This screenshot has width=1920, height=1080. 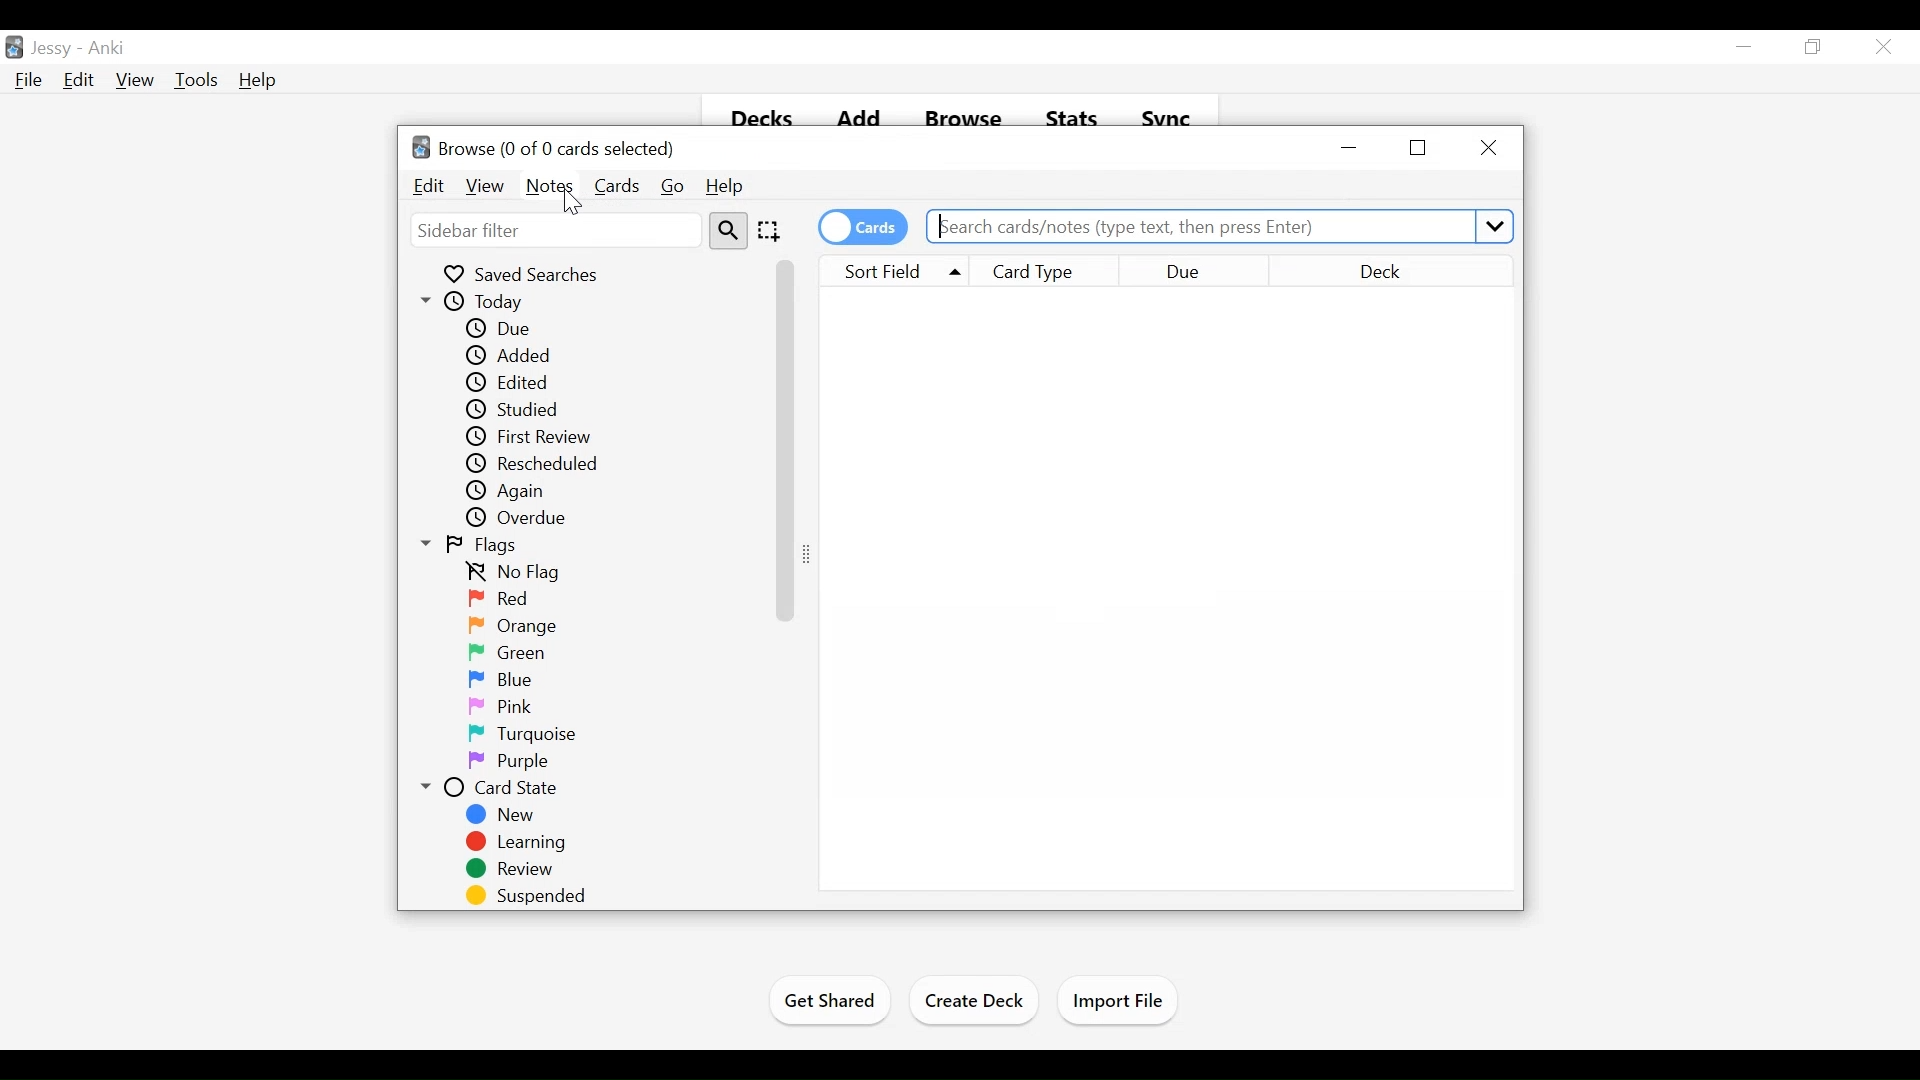 I want to click on Due, so click(x=1196, y=270).